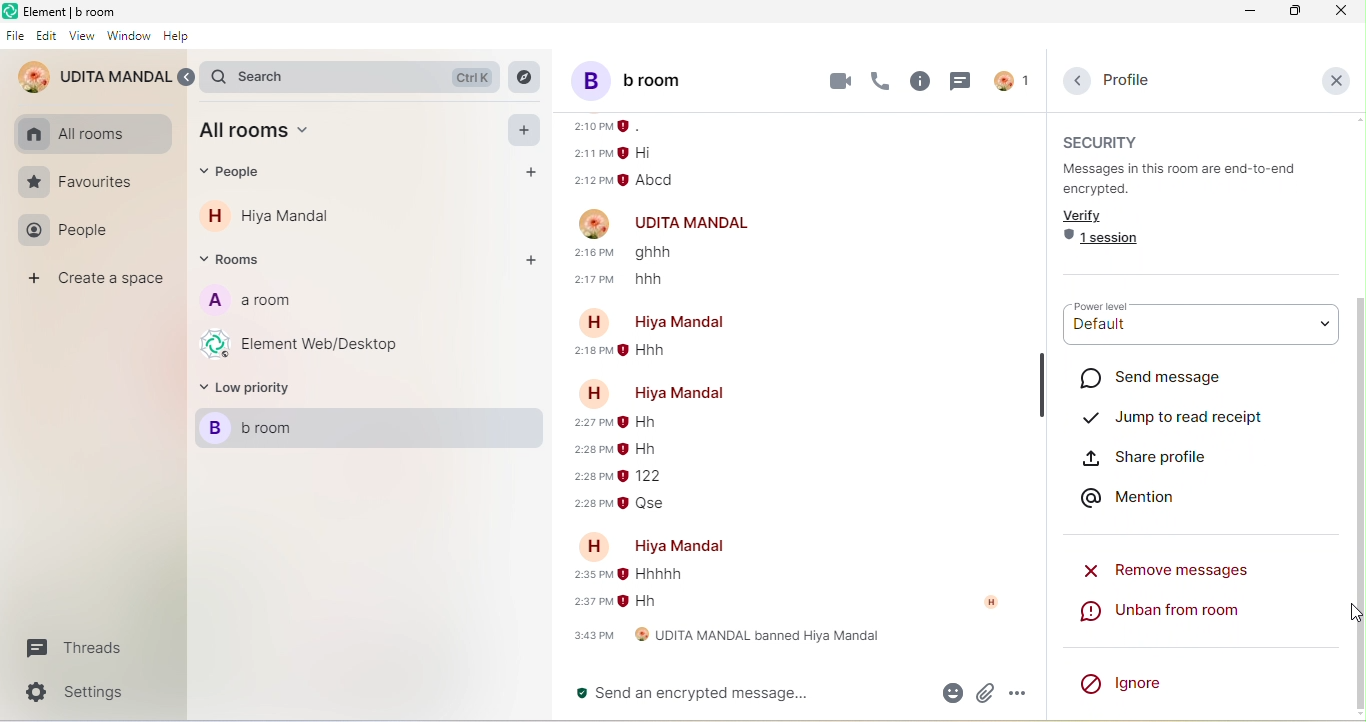 The width and height of the screenshot is (1366, 722). I want to click on all rooms, so click(76, 134).